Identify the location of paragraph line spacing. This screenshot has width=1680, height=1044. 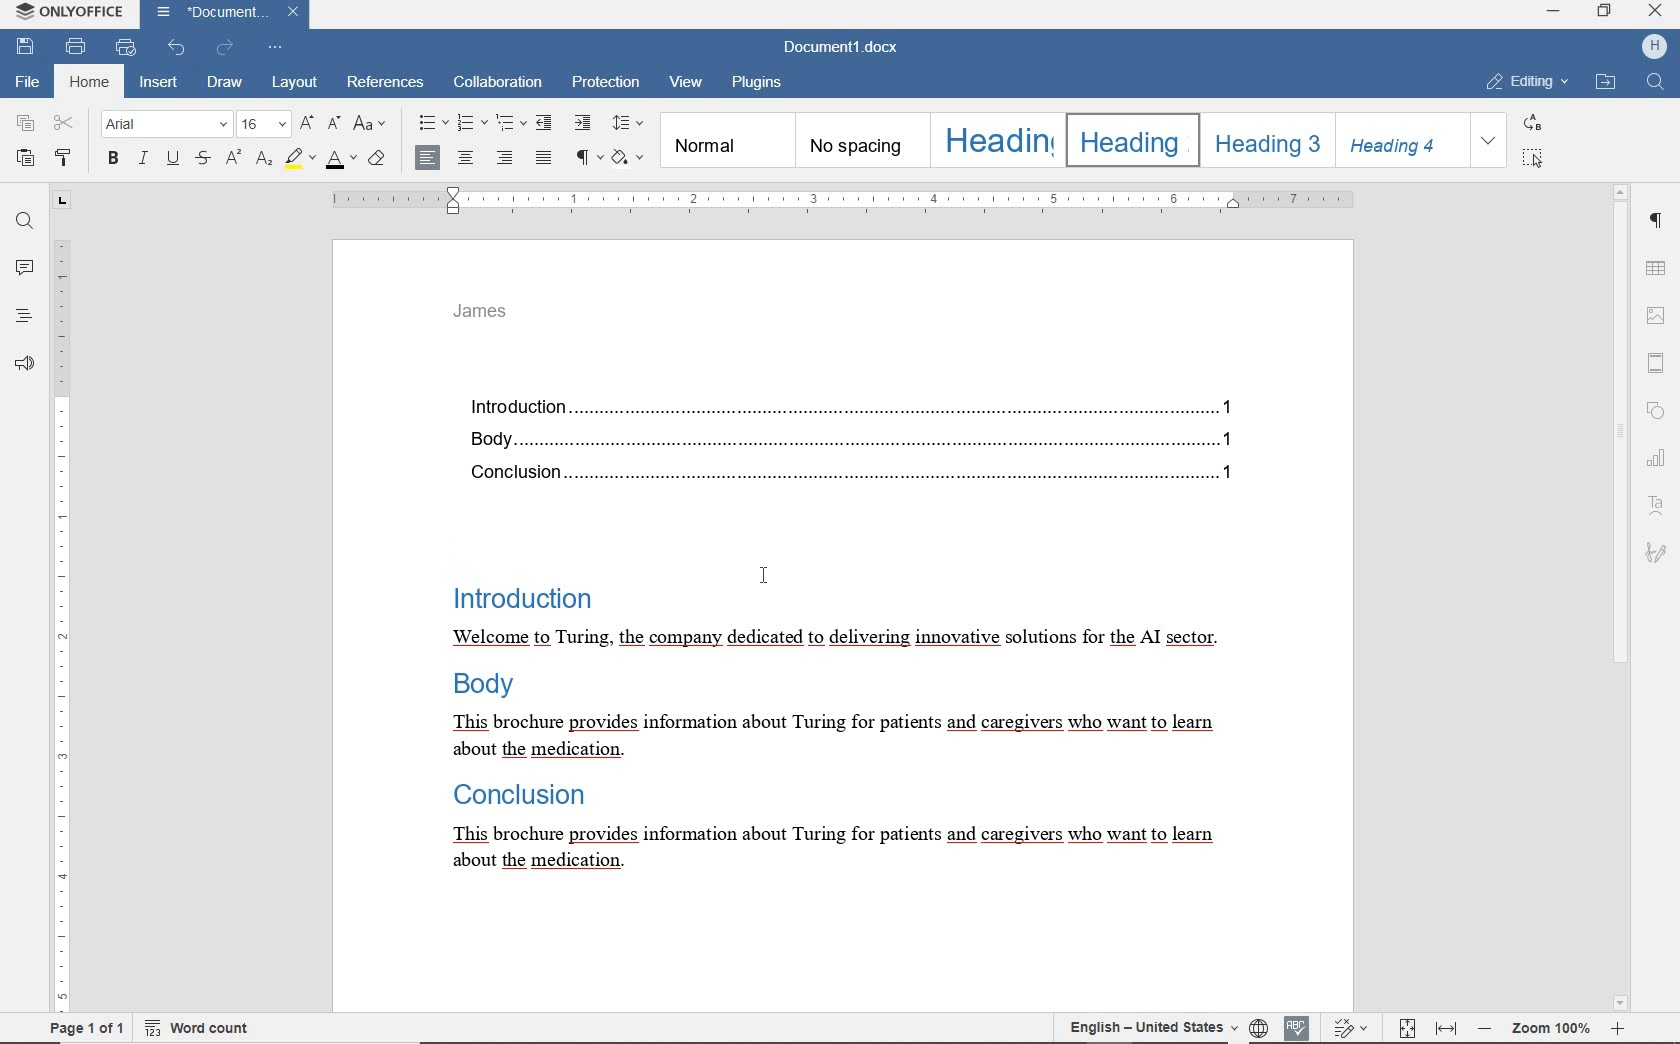
(628, 123).